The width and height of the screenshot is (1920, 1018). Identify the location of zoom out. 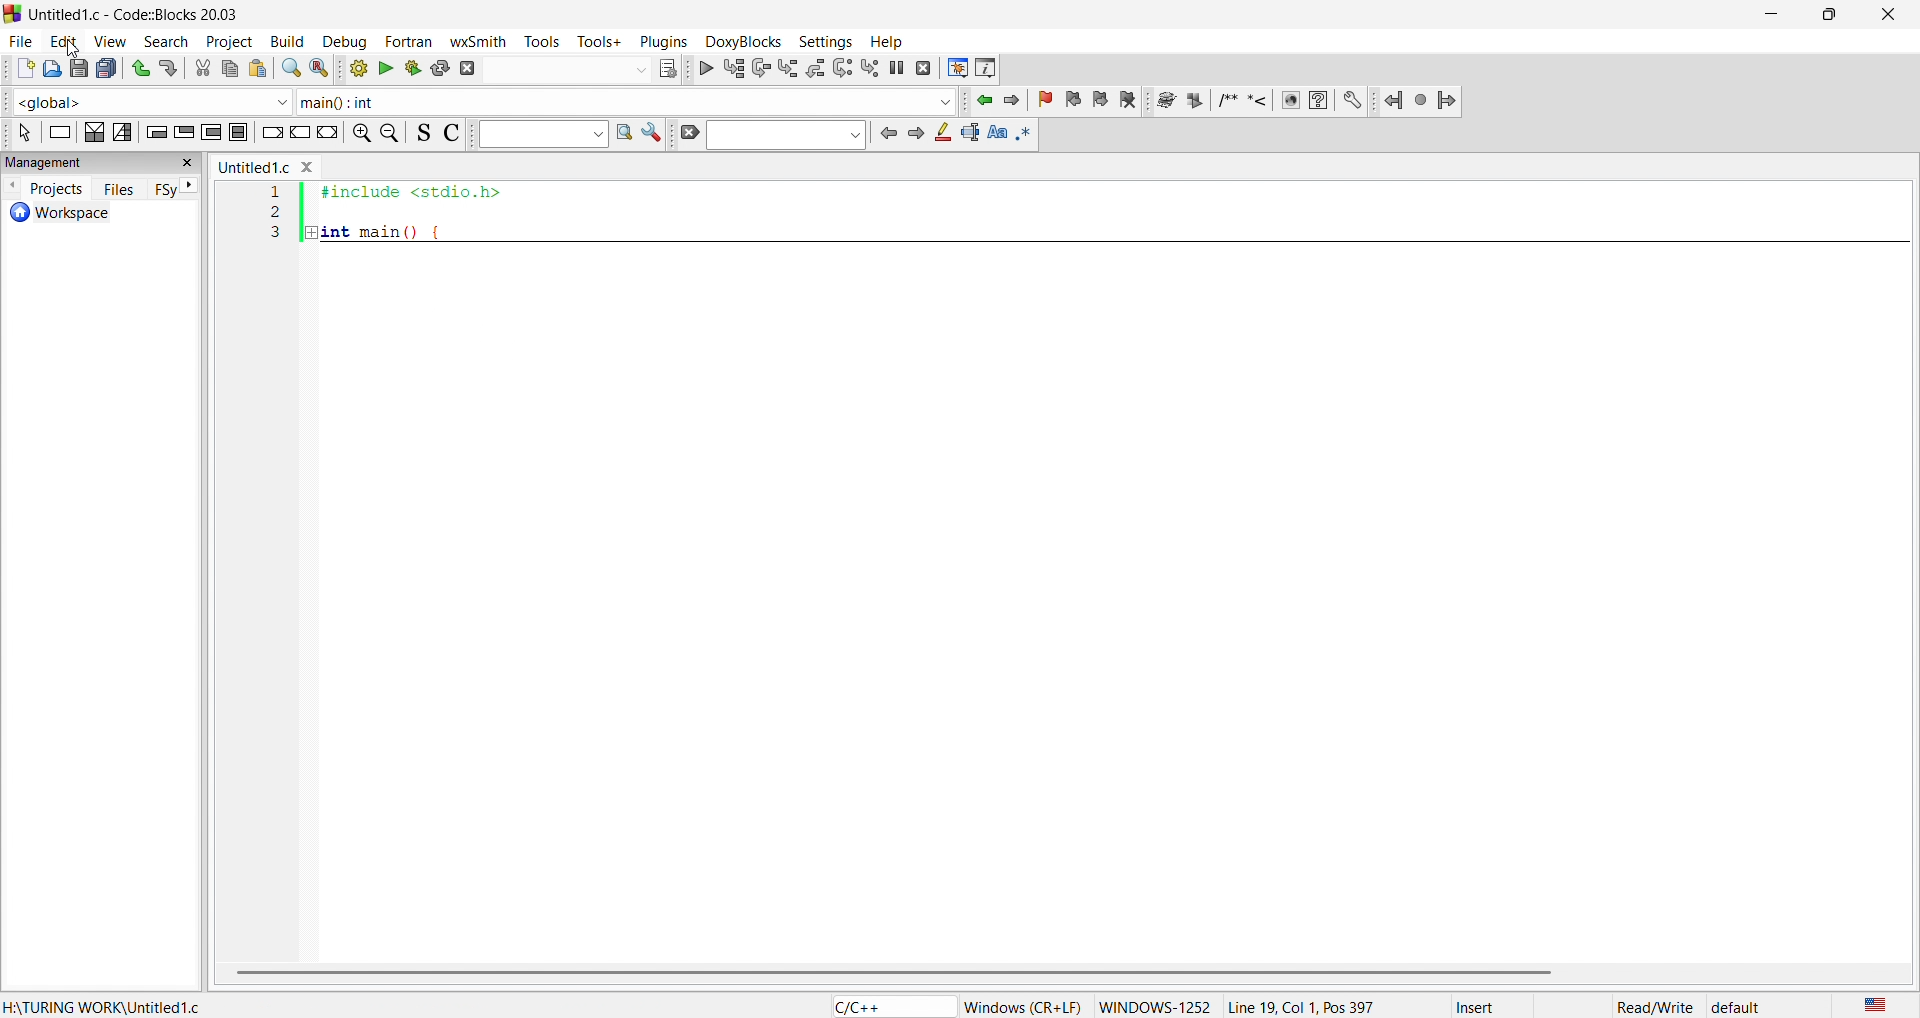
(392, 132).